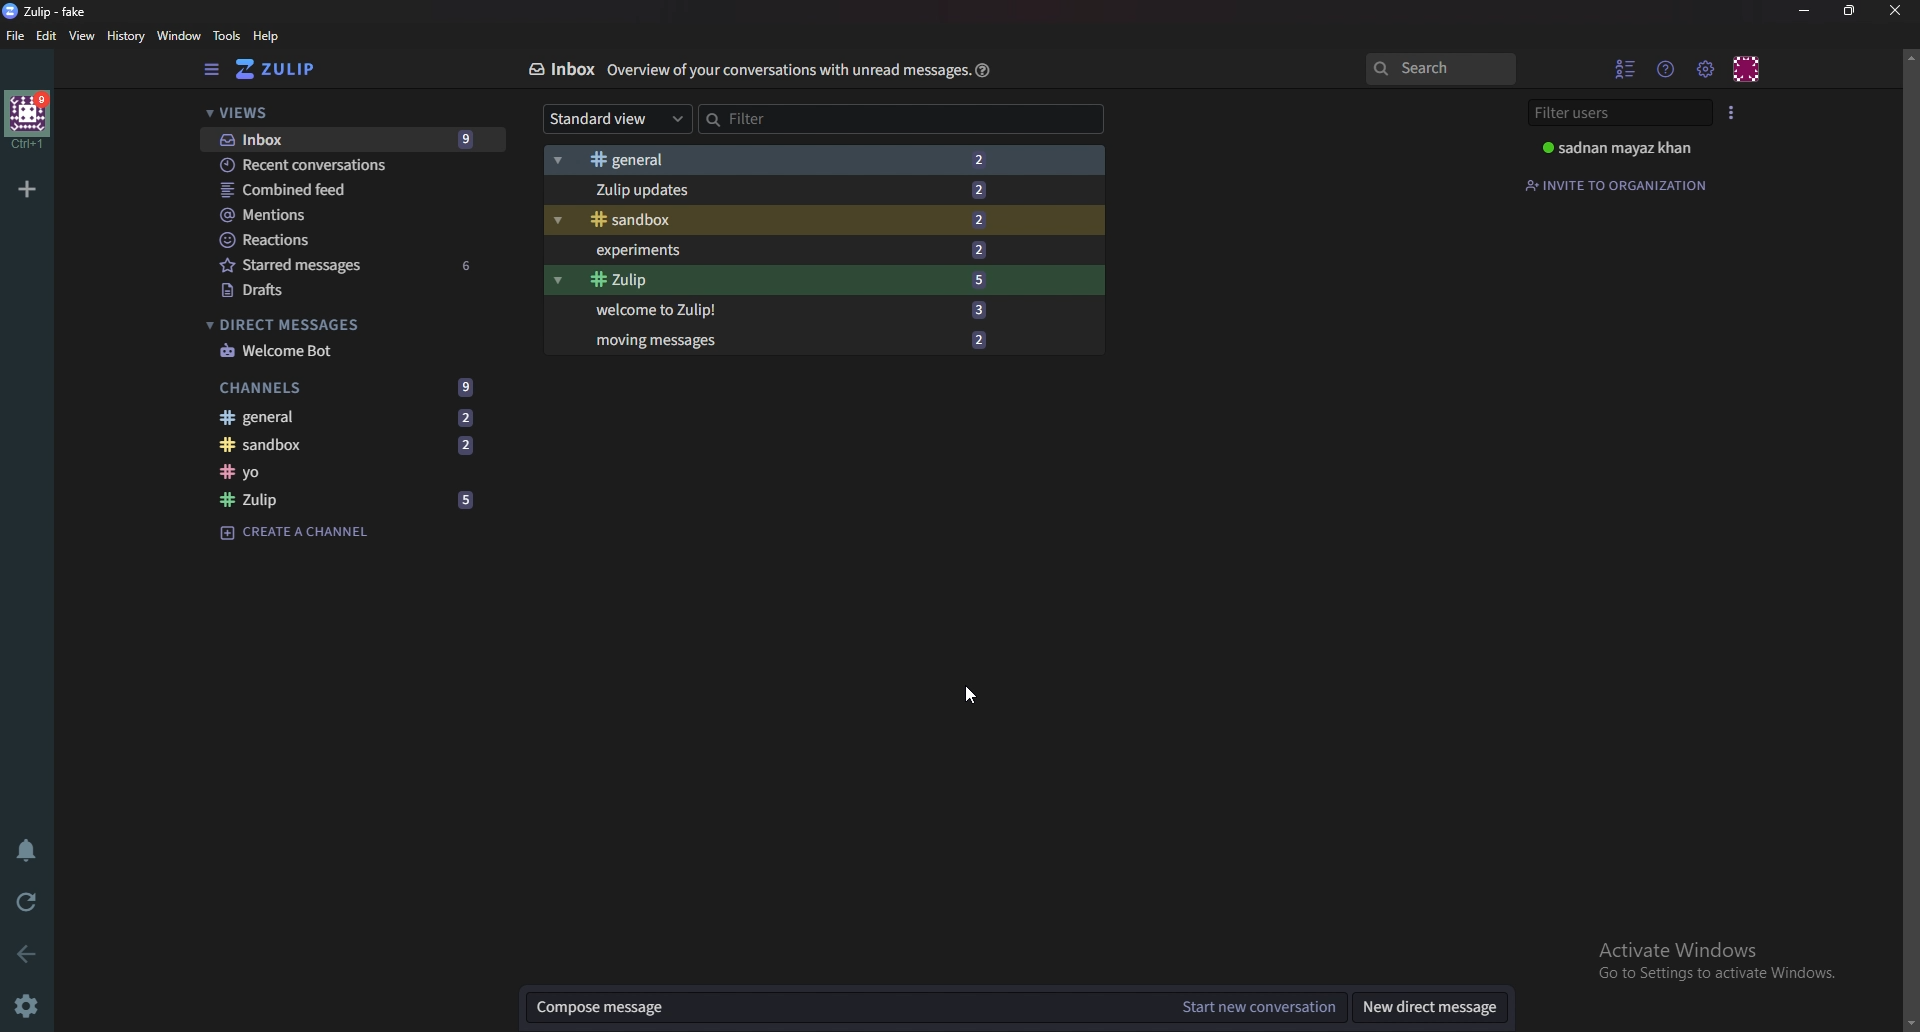 This screenshot has height=1032, width=1920. What do you see at coordinates (827, 281) in the screenshot?
I see `Zulip` at bounding box center [827, 281].